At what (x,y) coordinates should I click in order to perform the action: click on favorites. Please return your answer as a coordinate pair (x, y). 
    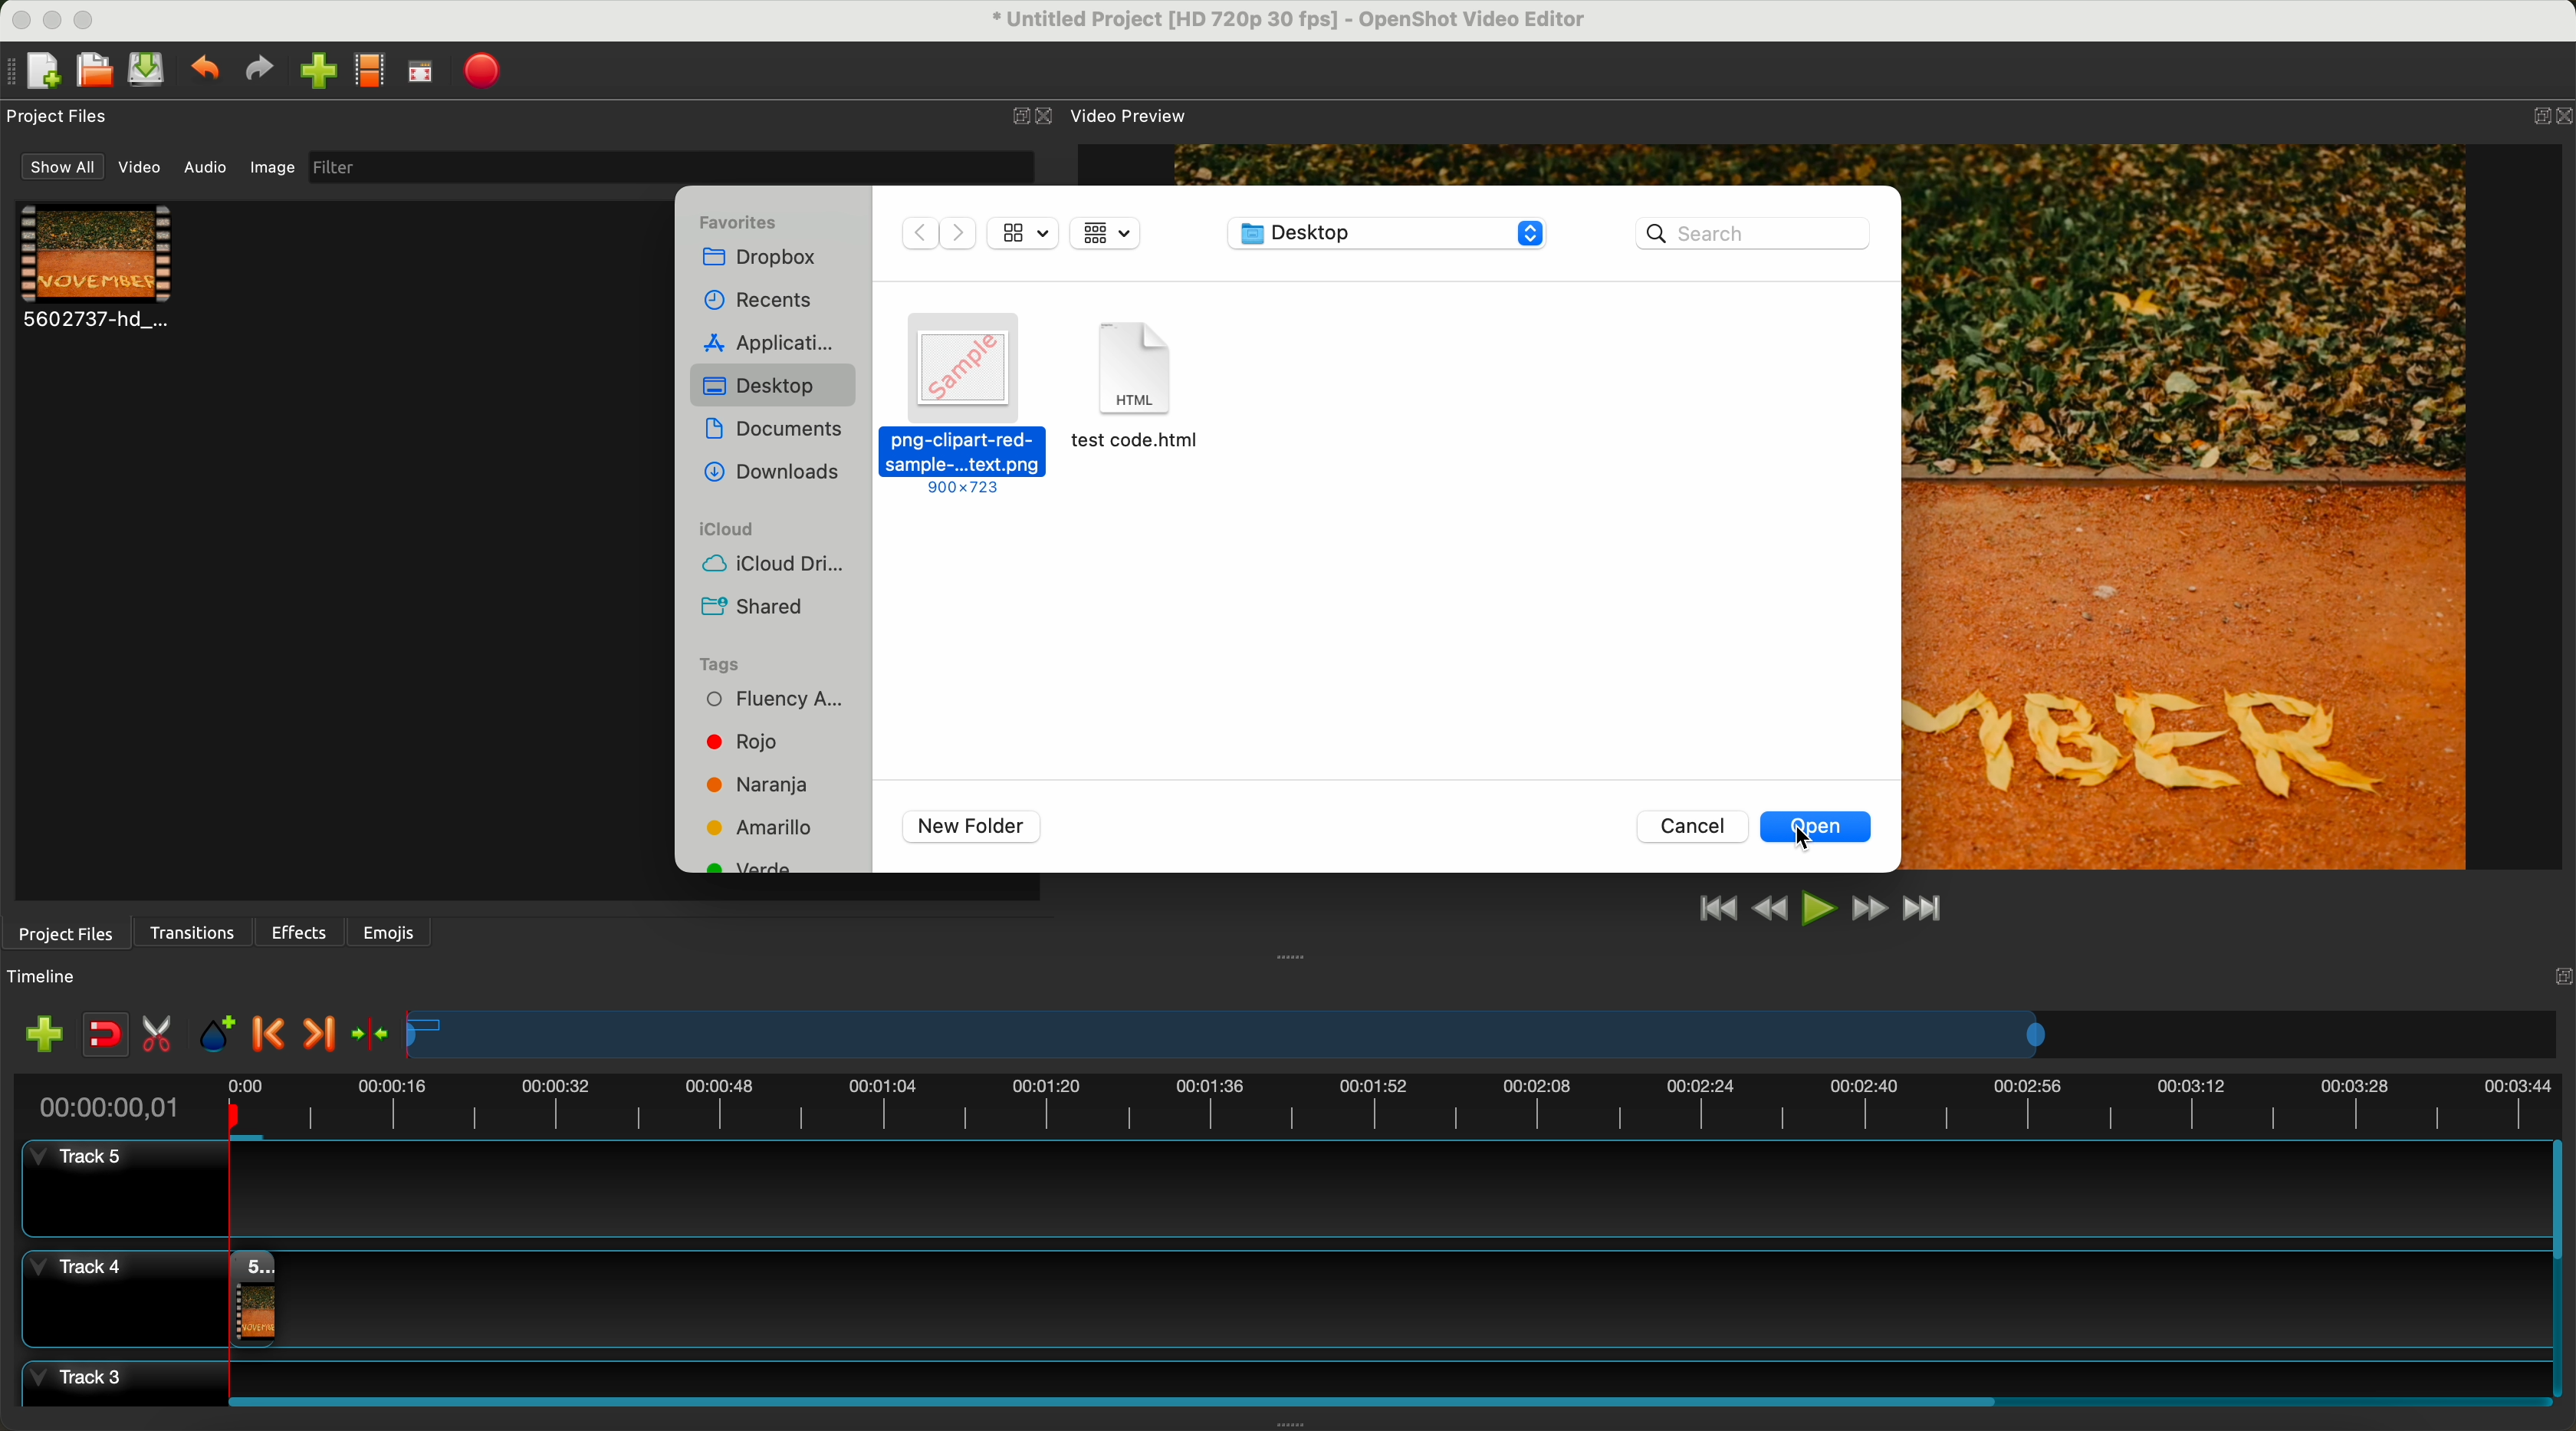
    Looking at the image, I should click on (744, 218).